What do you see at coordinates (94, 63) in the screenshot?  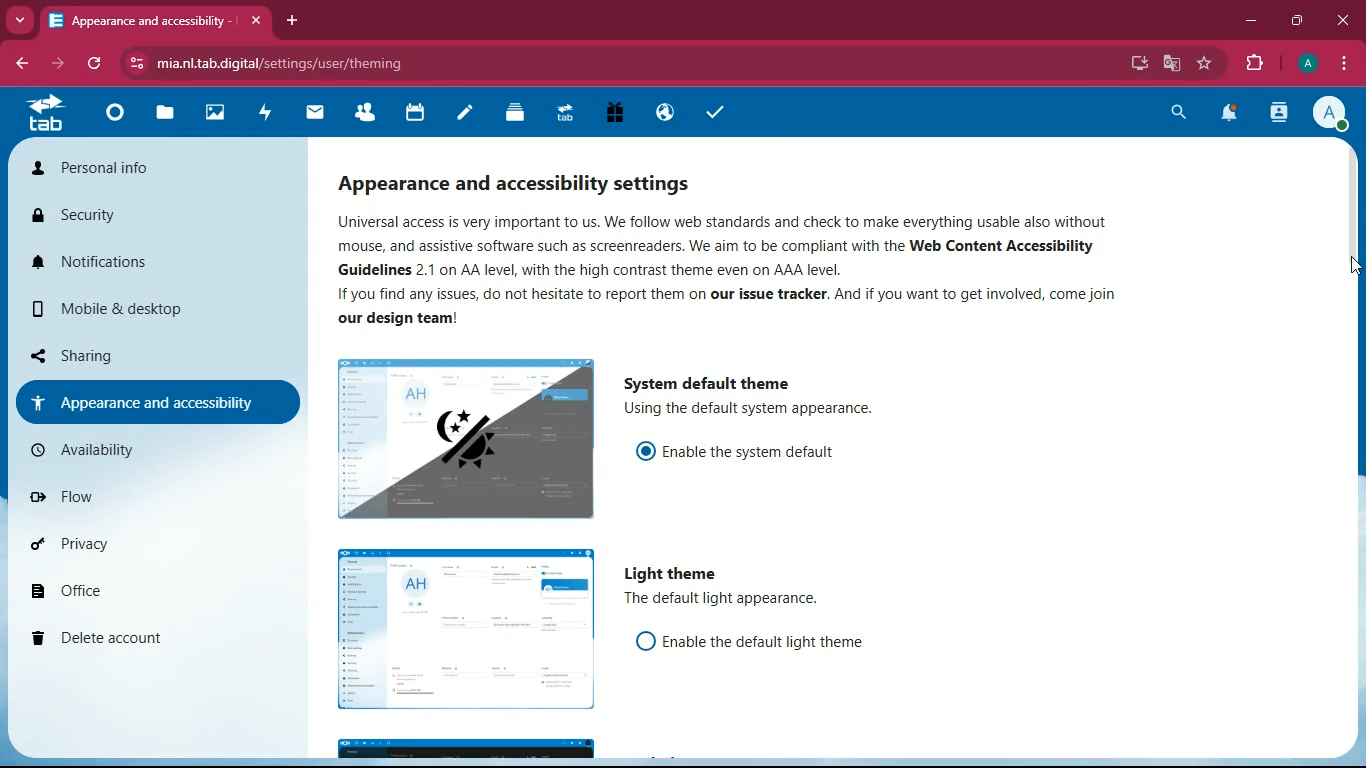 I see `refresh` at bounding box center [94, 63].